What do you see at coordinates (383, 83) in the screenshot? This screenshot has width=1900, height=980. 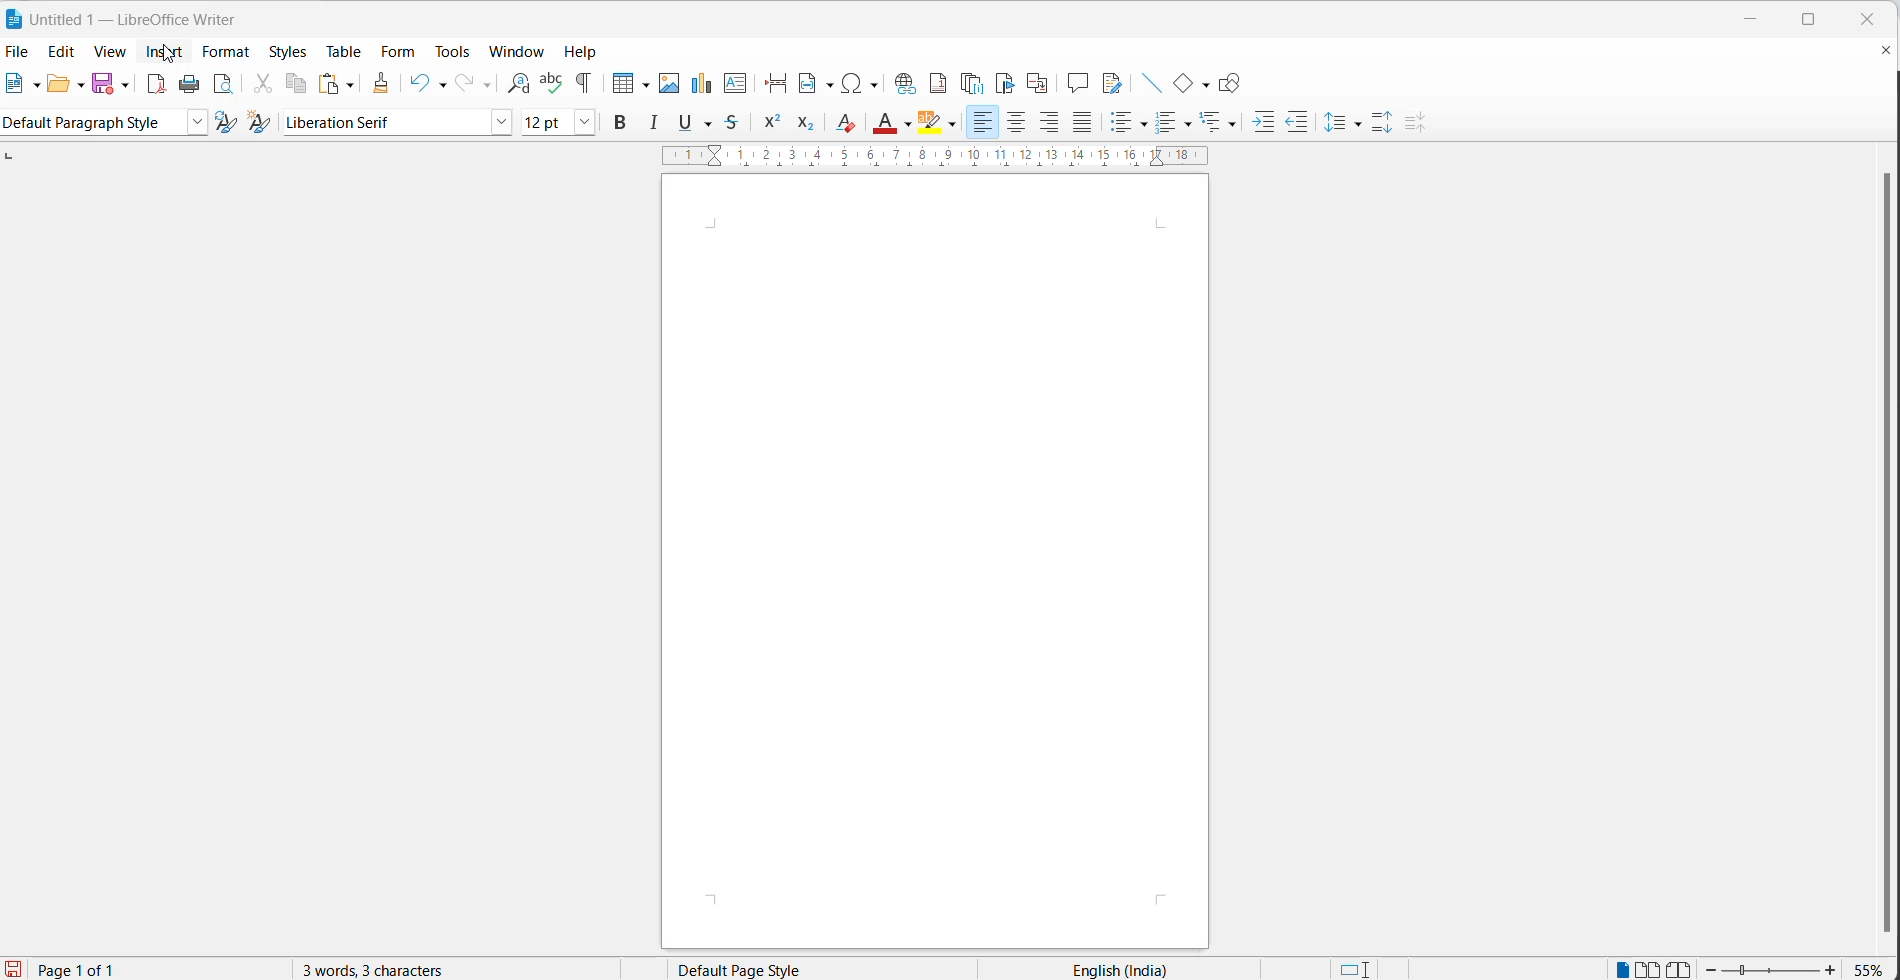 I see `clone formatting` at bounding box center [383, 83].